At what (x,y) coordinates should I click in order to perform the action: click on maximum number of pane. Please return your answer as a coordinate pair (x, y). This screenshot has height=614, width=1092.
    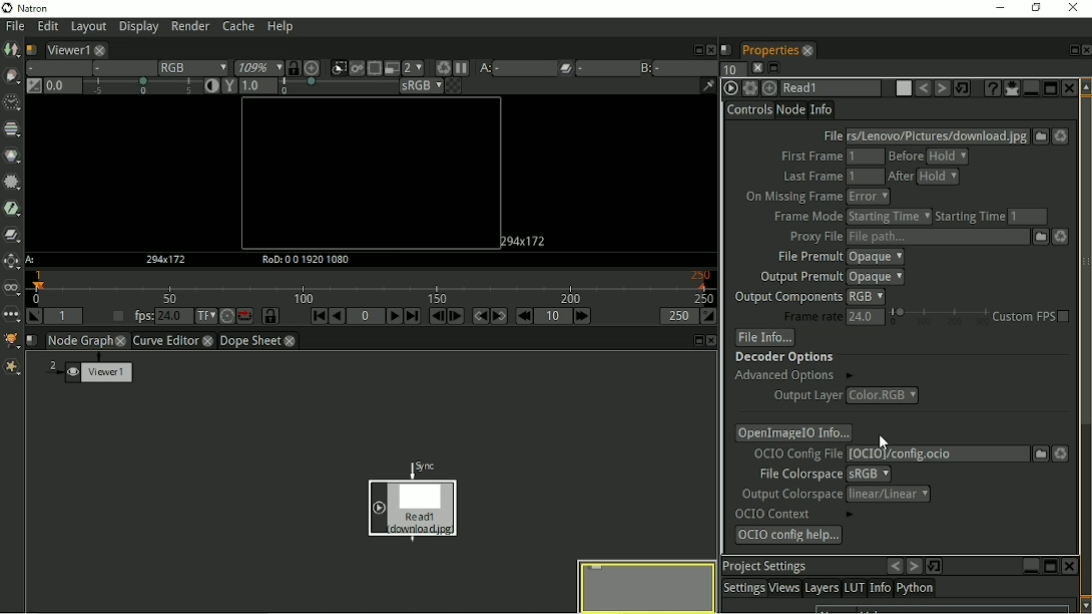
    Looking at the image, I should click on (732, 69).